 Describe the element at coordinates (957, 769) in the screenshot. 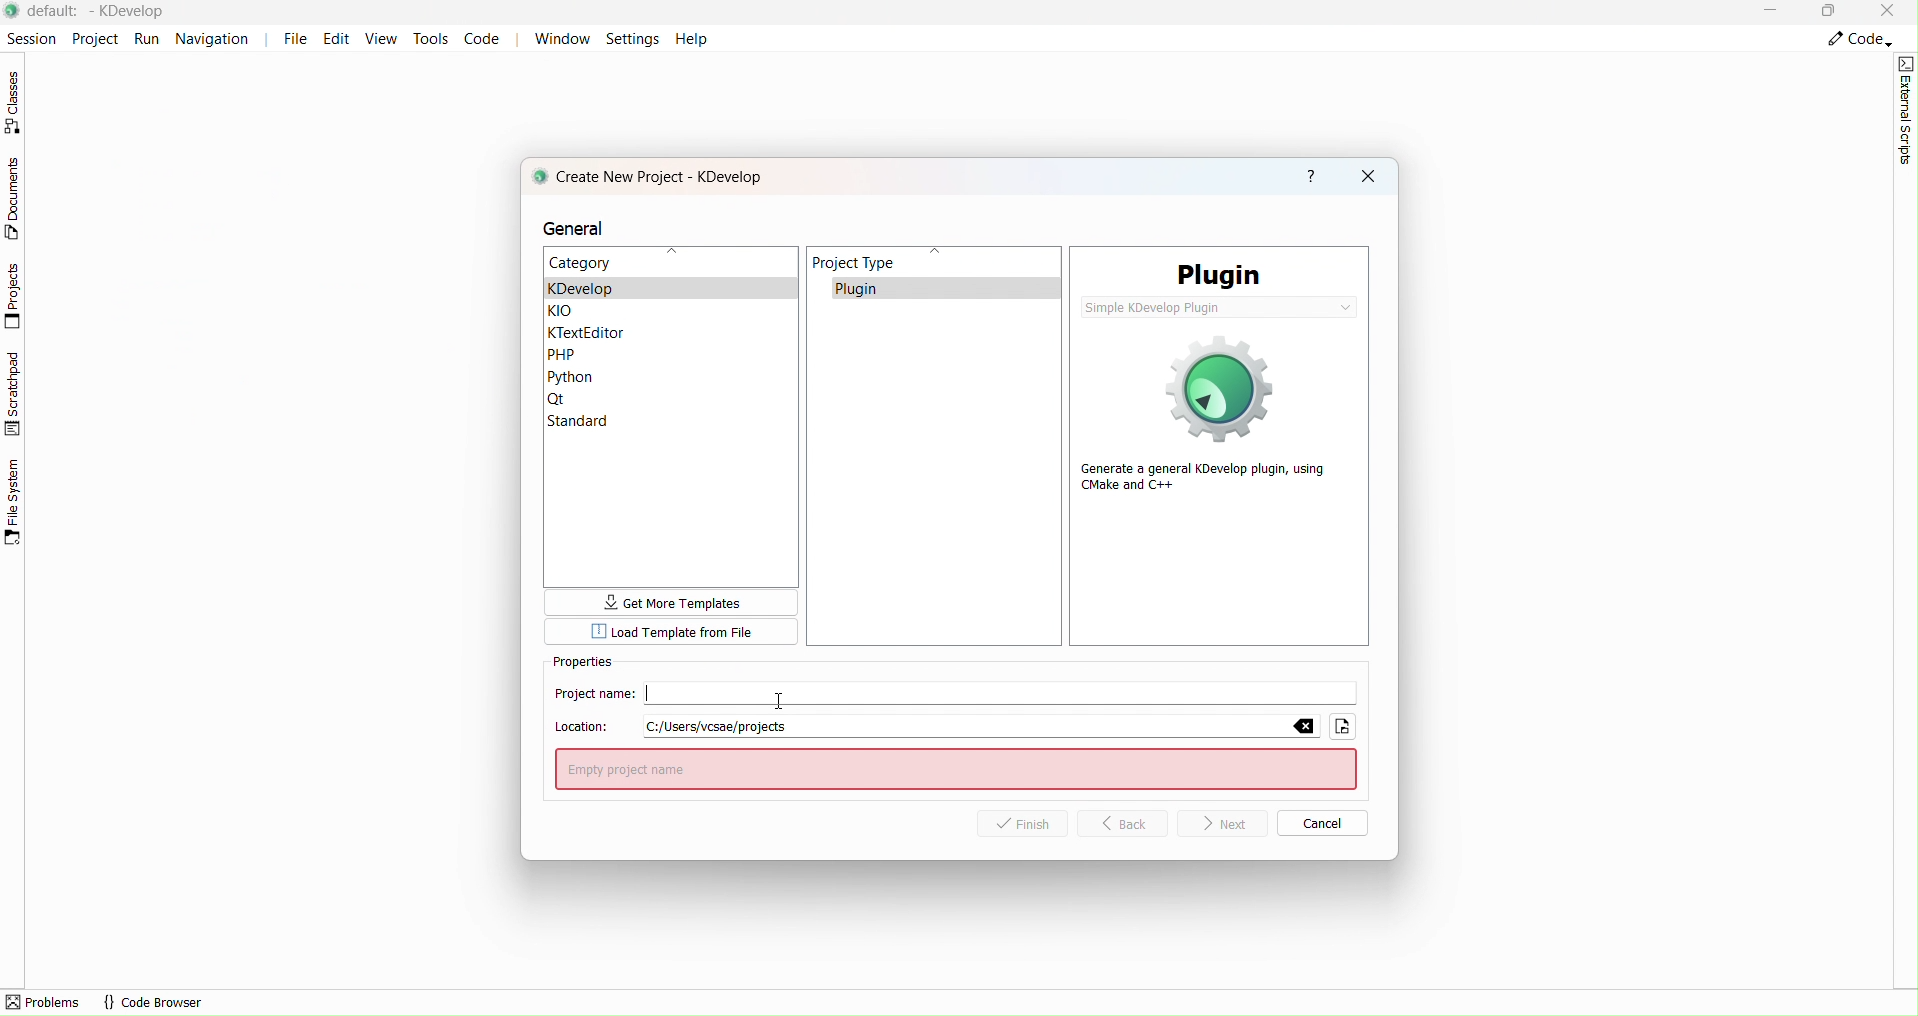

I see `enter project name` at that location.